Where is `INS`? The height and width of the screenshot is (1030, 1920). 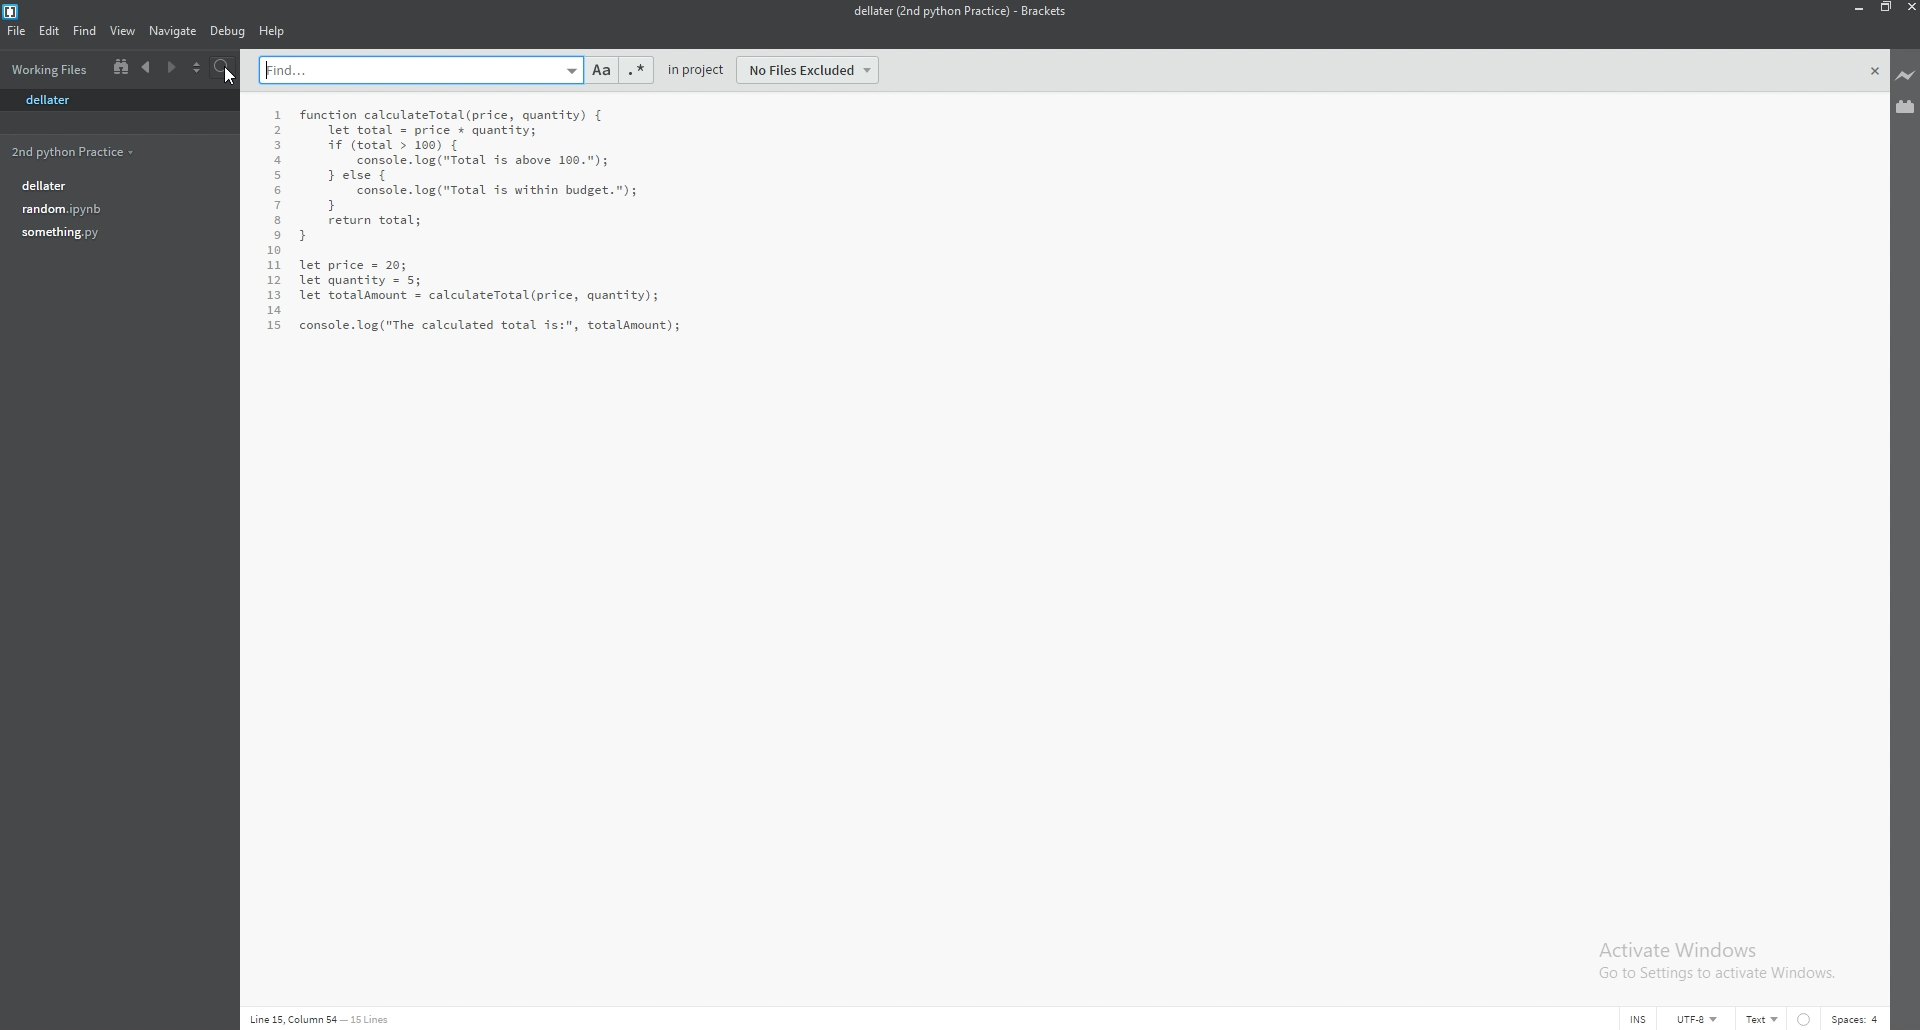 INS is located at coordinates (1639, 1020).